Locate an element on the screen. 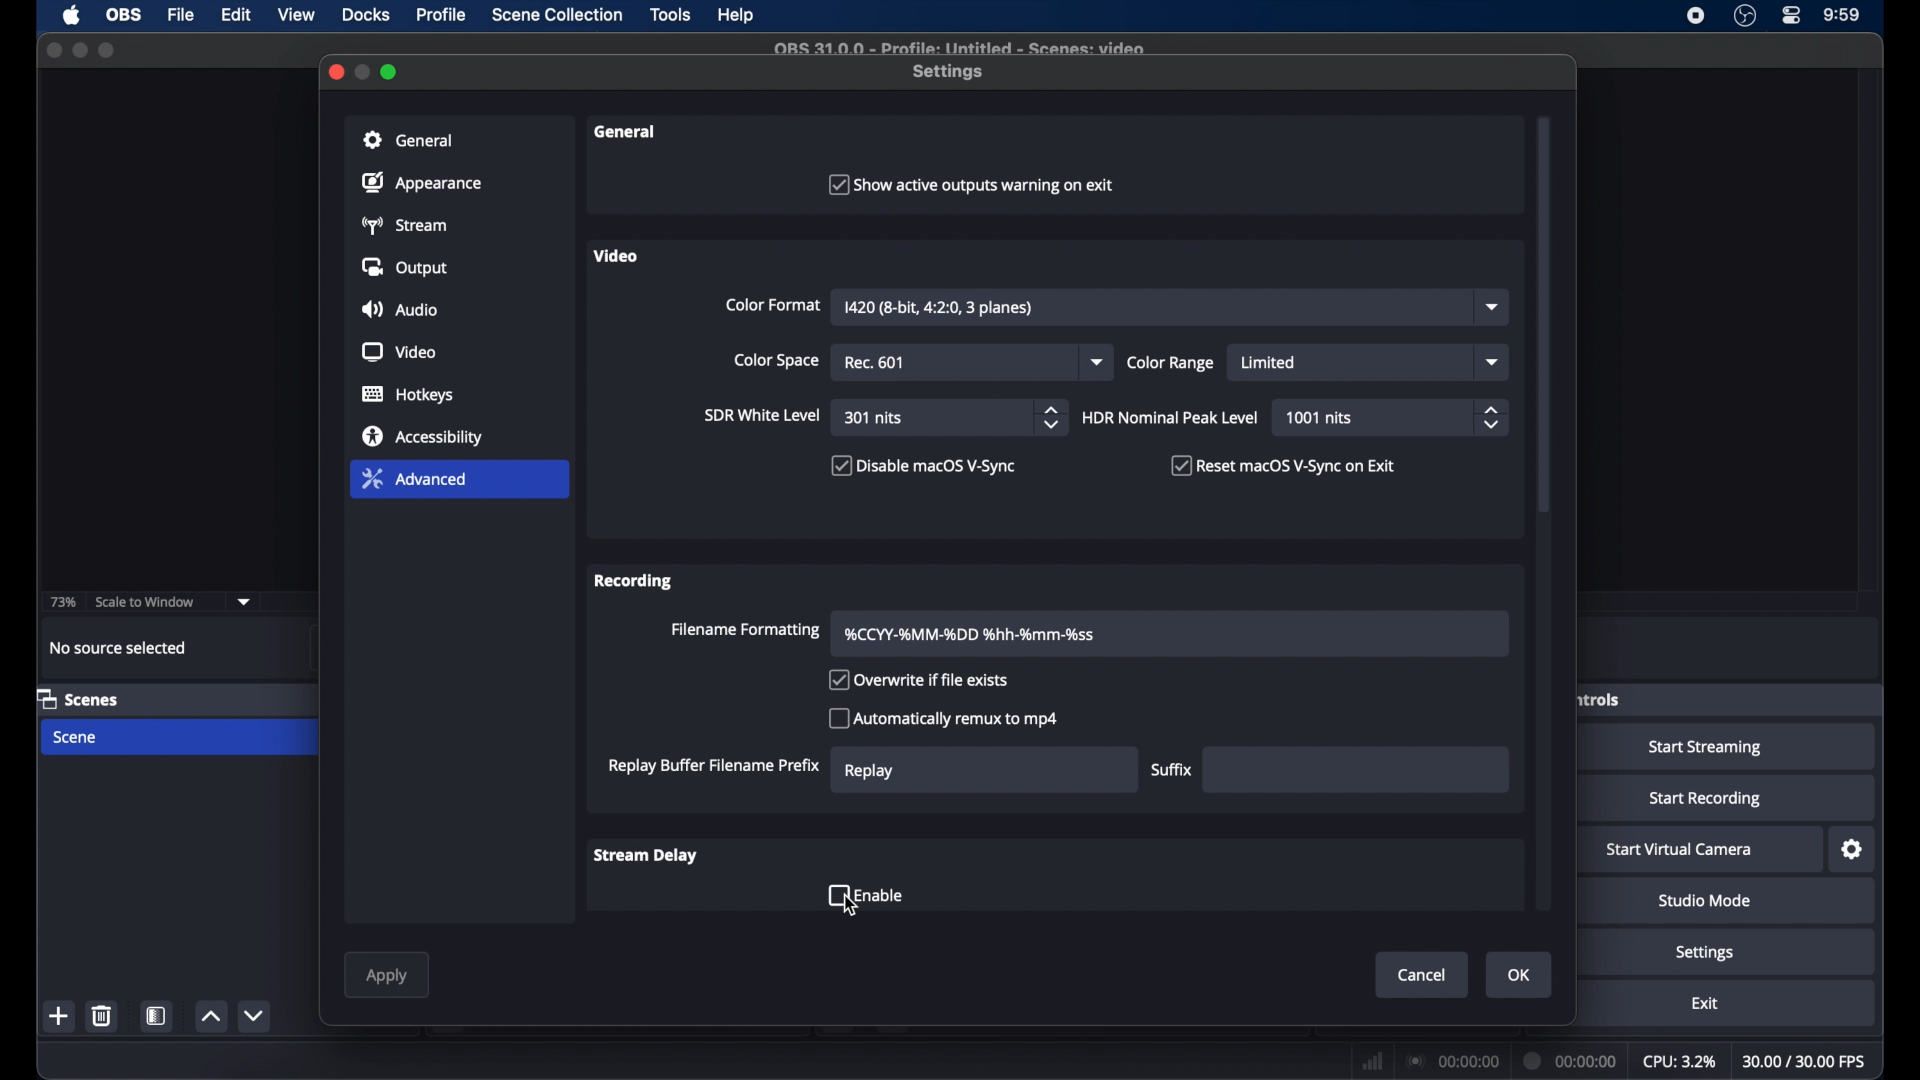 This screenshot has width=1920, height=1080. cancel is located at coordinates (1422, 975).